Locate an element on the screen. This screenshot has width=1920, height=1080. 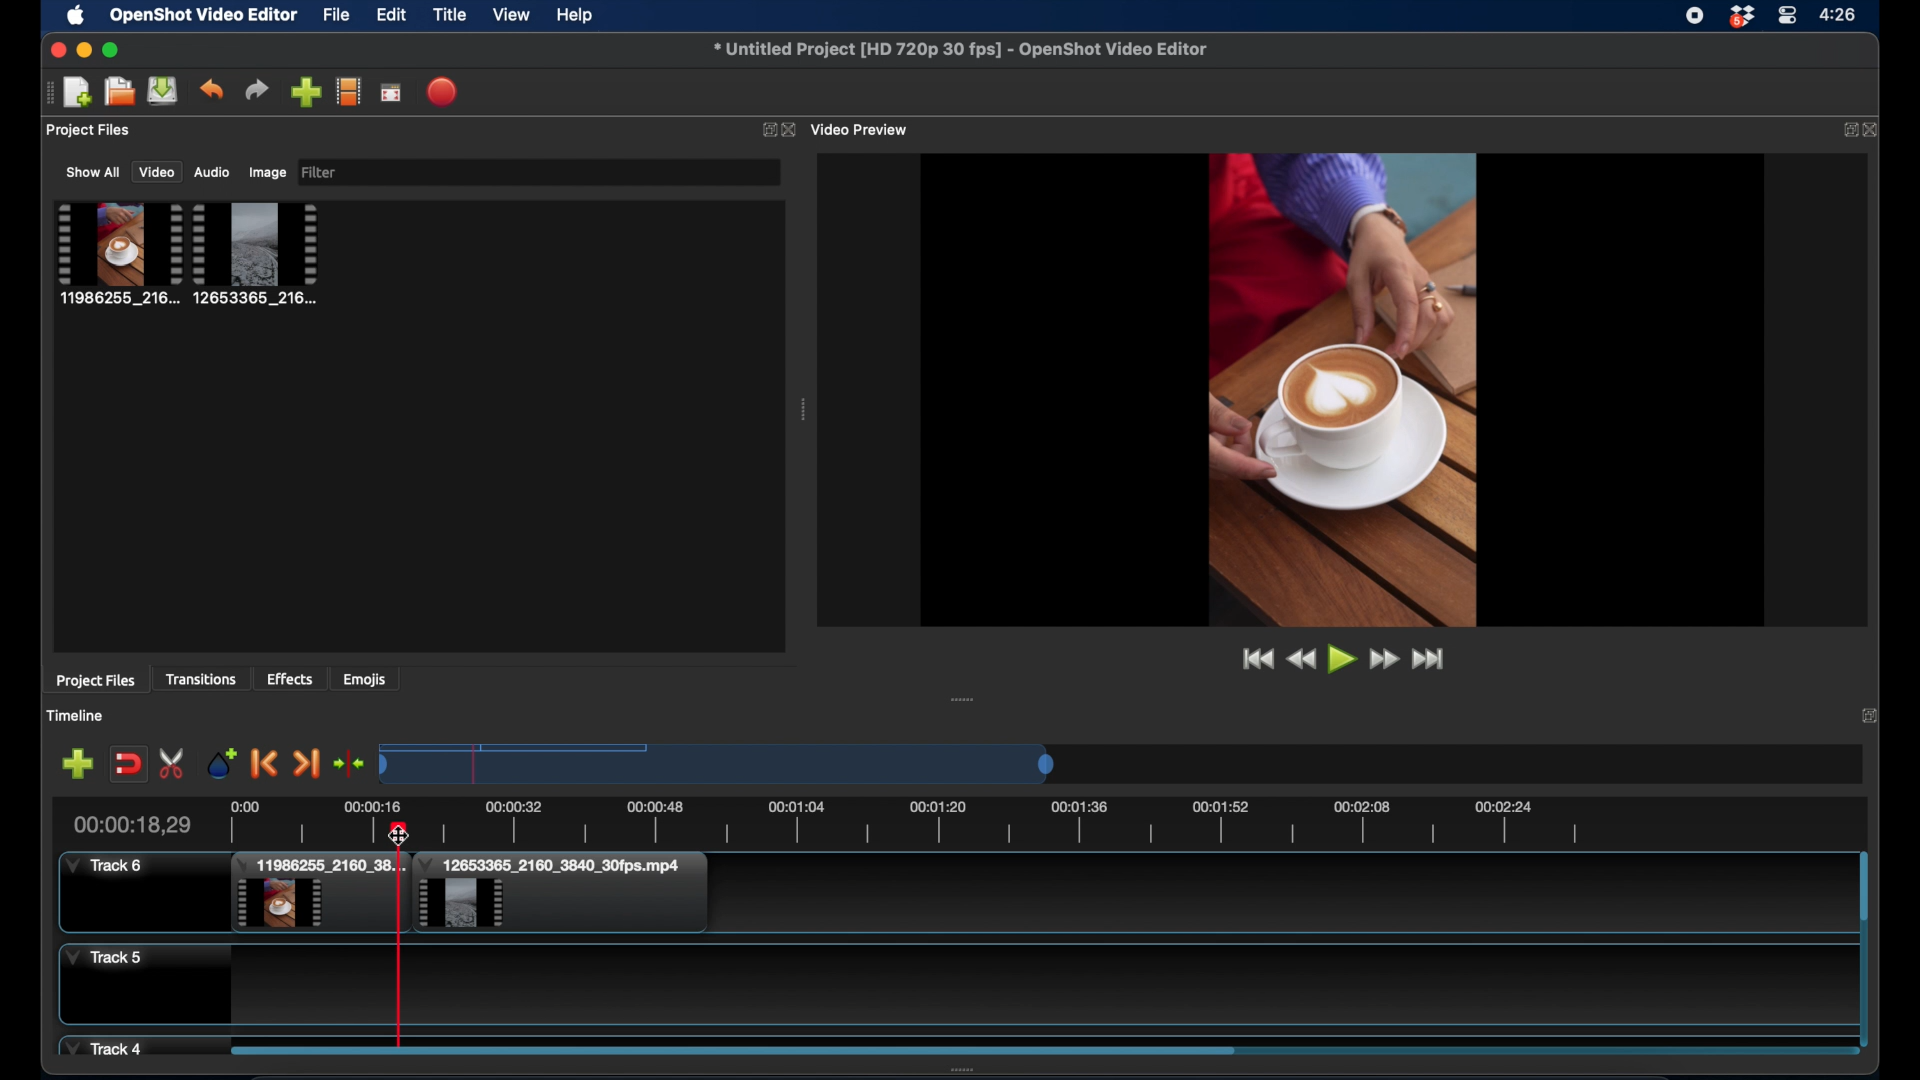
video preview is located at coordinates (1342, 388).